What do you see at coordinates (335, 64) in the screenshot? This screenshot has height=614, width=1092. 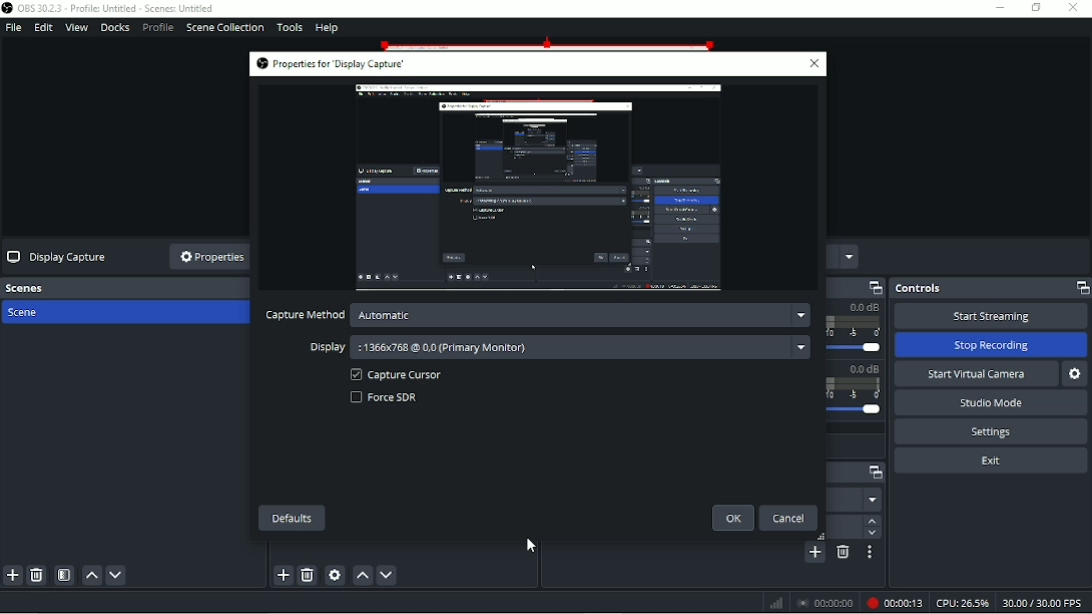 I see `Properties for 'Display Capture'` at bounding box center [335, 64].